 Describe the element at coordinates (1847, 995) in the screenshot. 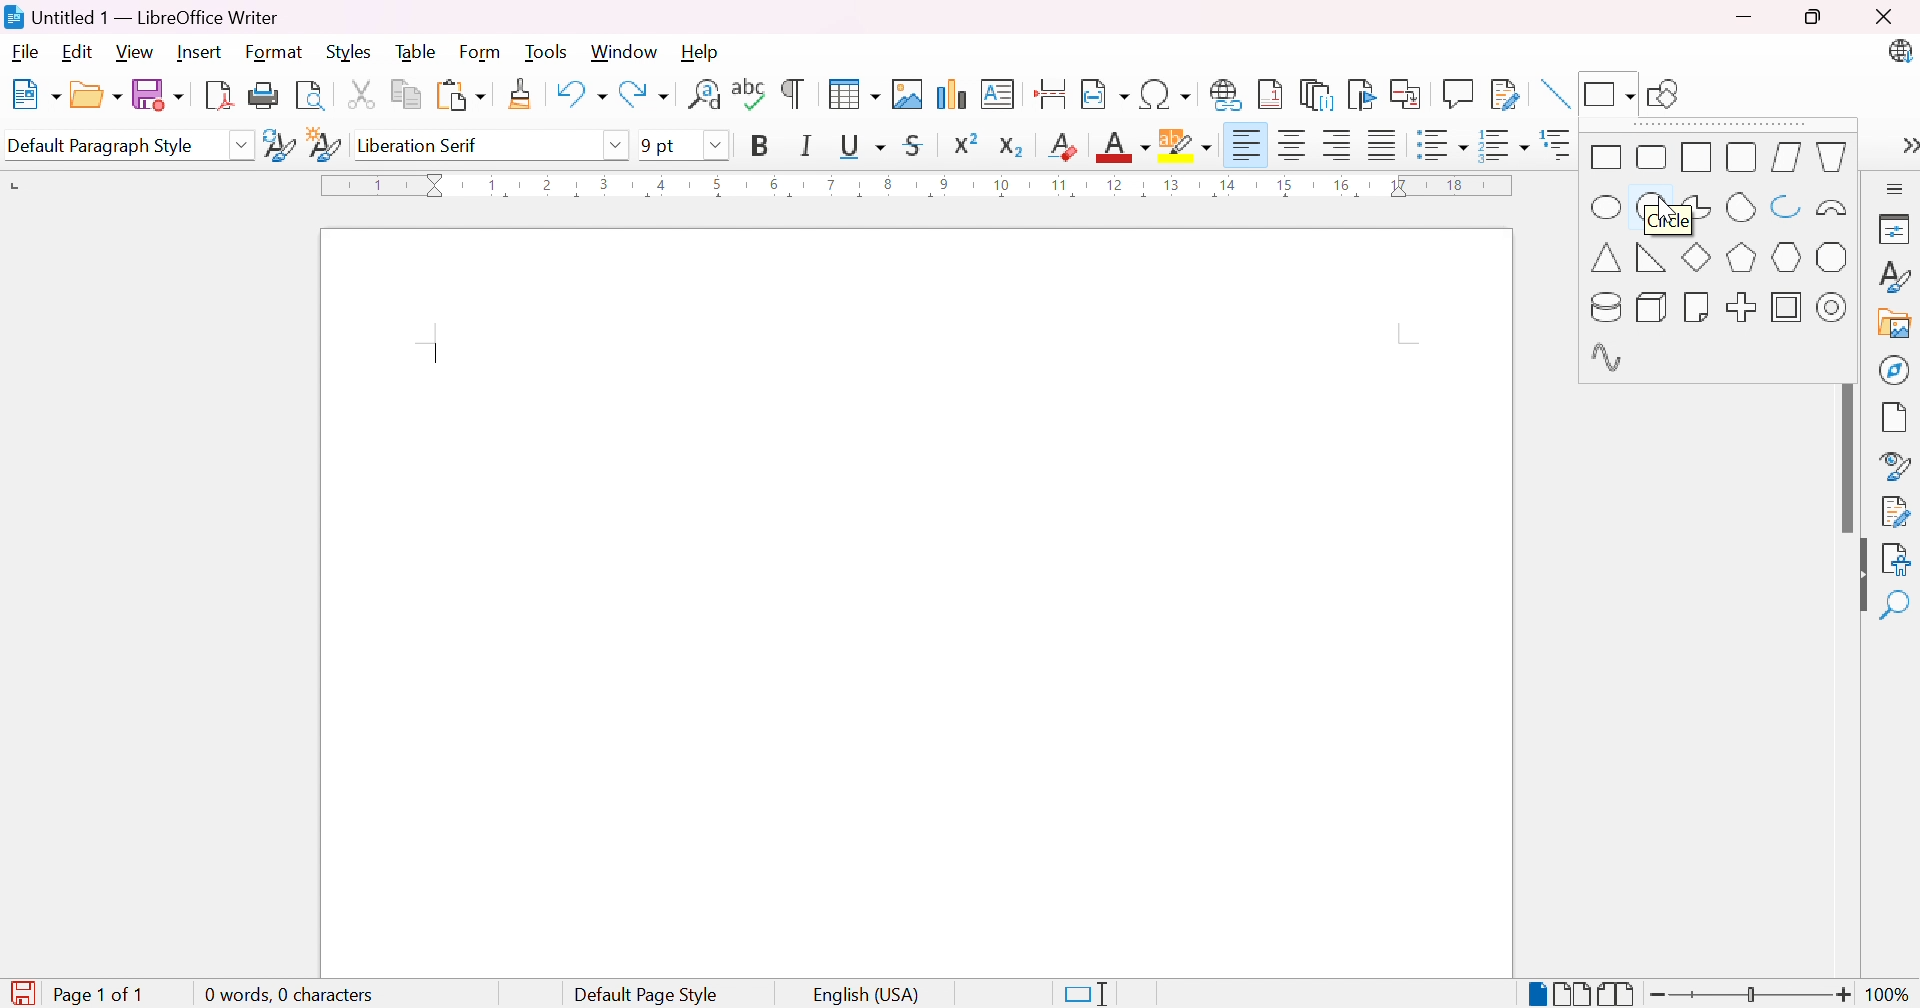

I see `Zoom in` at that location.